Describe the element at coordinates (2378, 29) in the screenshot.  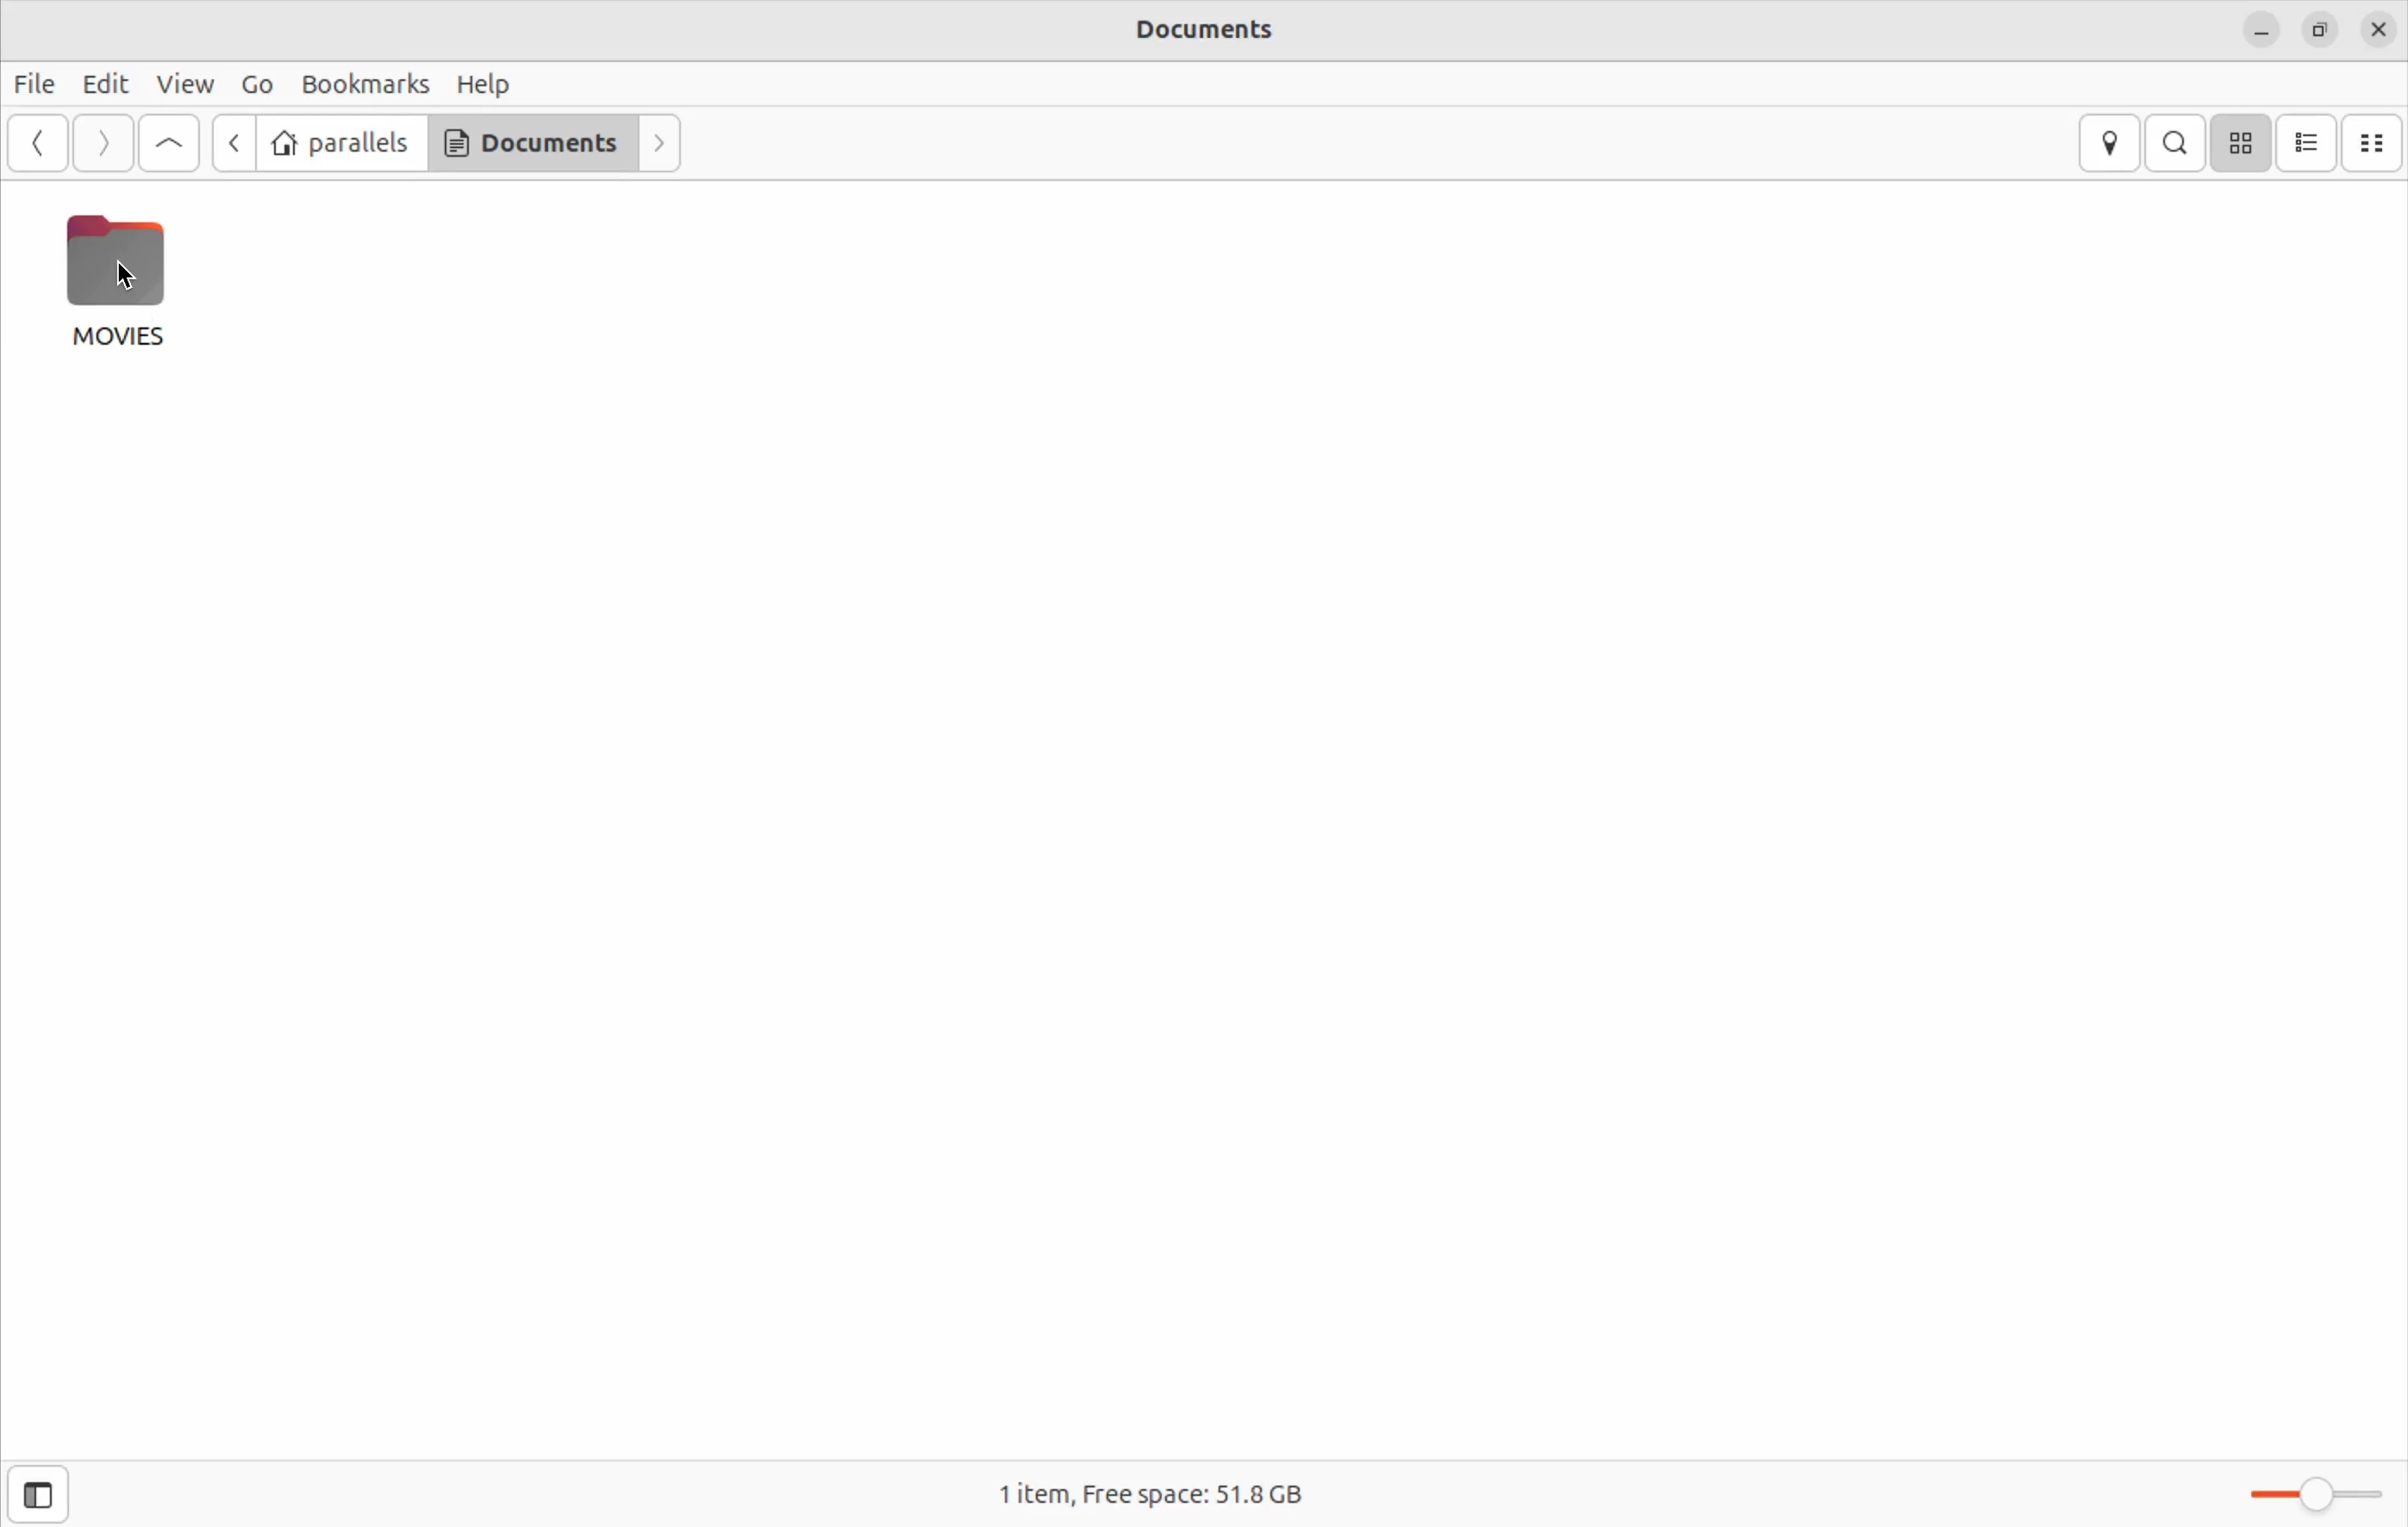
I see `close` at that location.